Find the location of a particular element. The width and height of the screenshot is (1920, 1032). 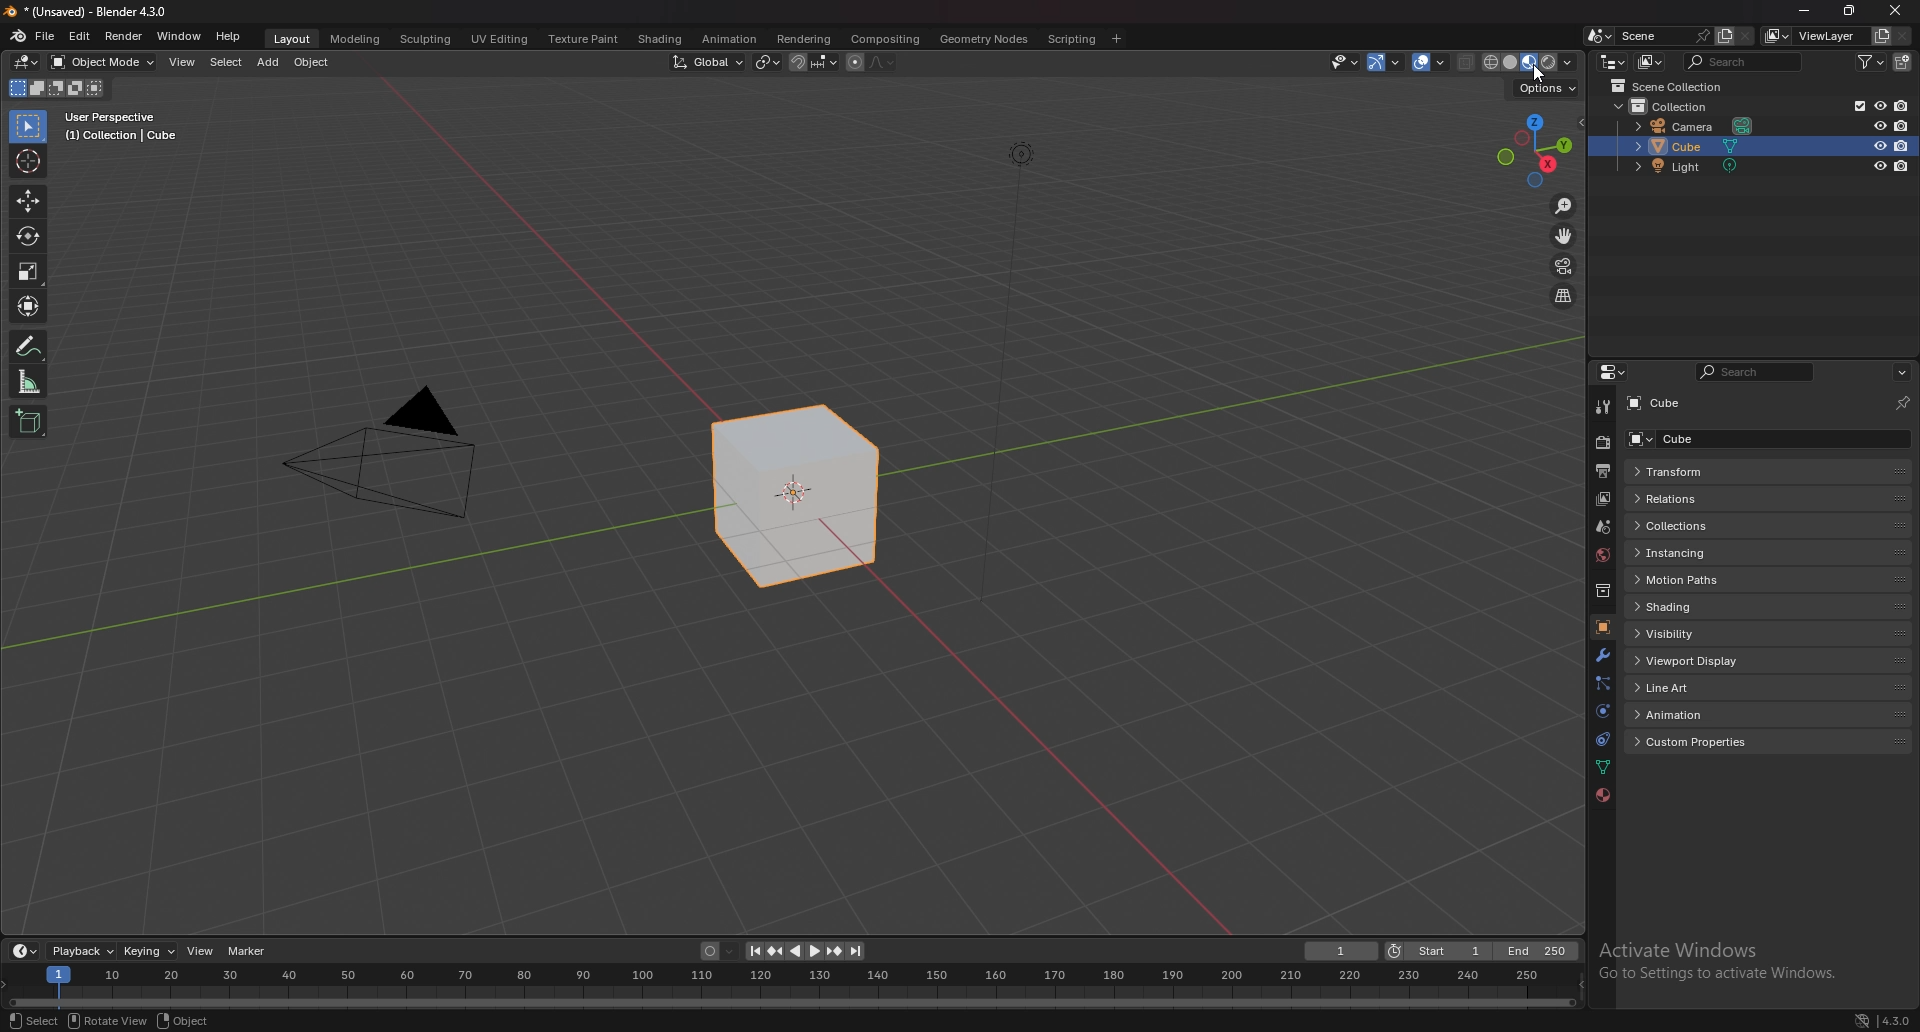

resize is located at coordinates (1848, 11).